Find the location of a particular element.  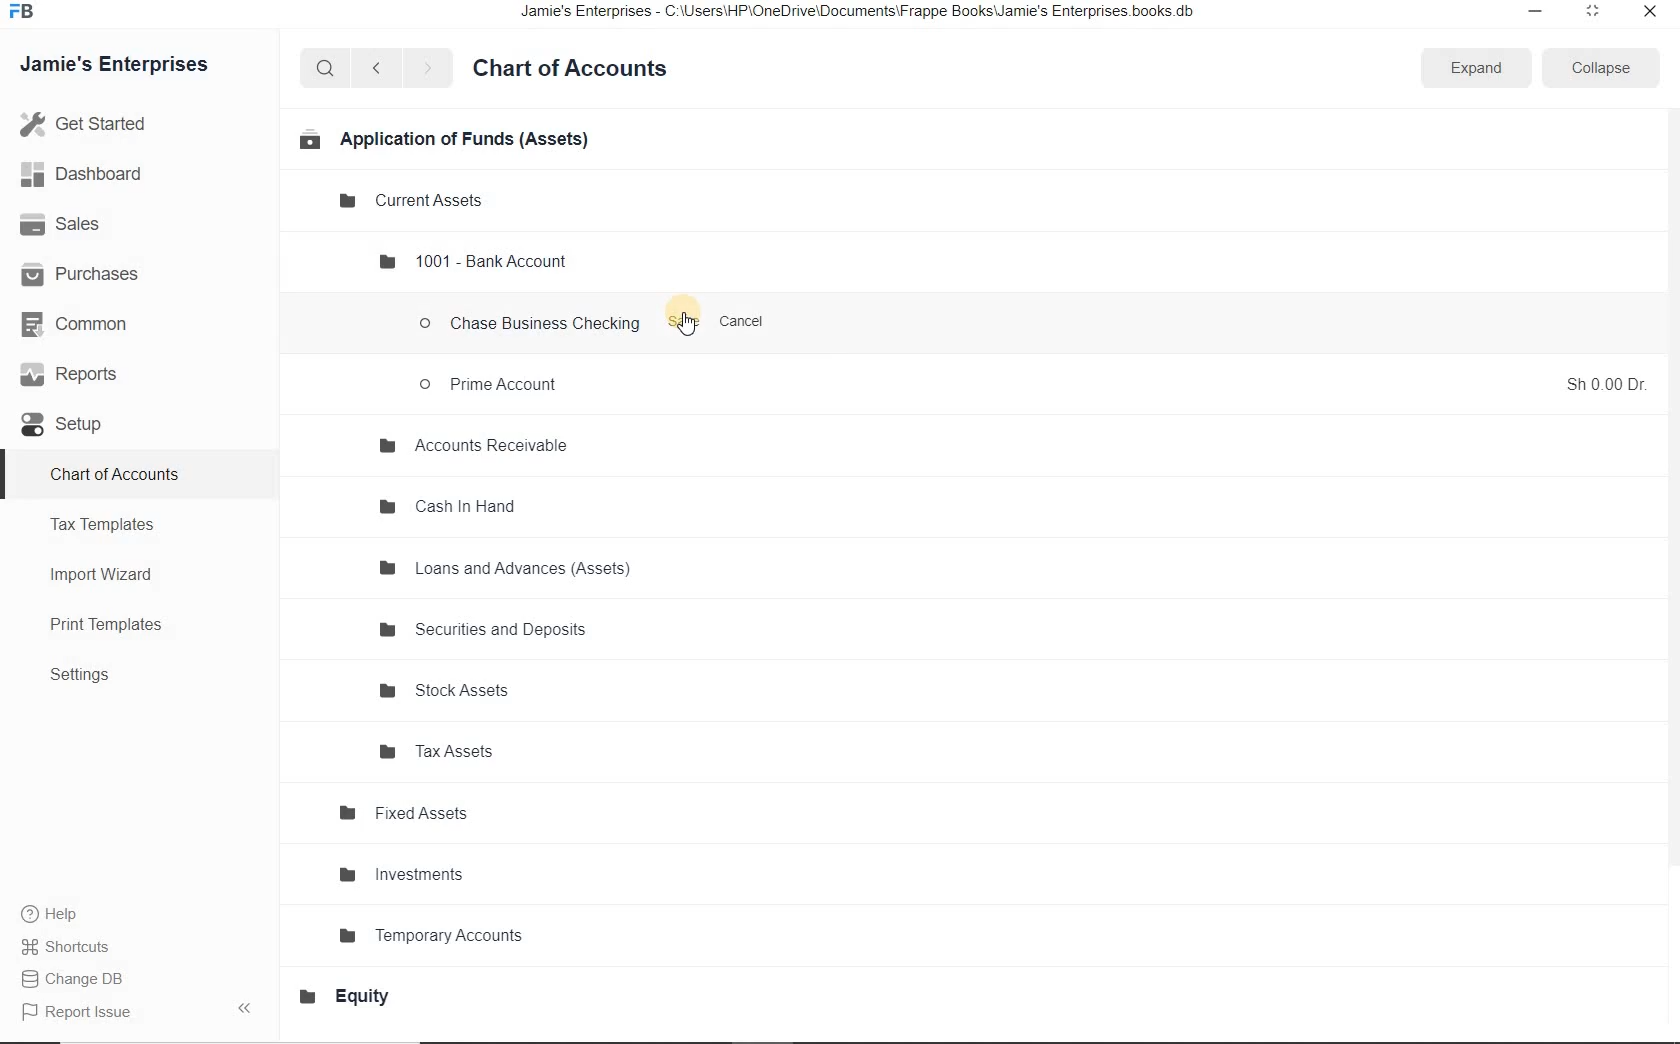

Report Issue is located at coordinates (82, 1013).